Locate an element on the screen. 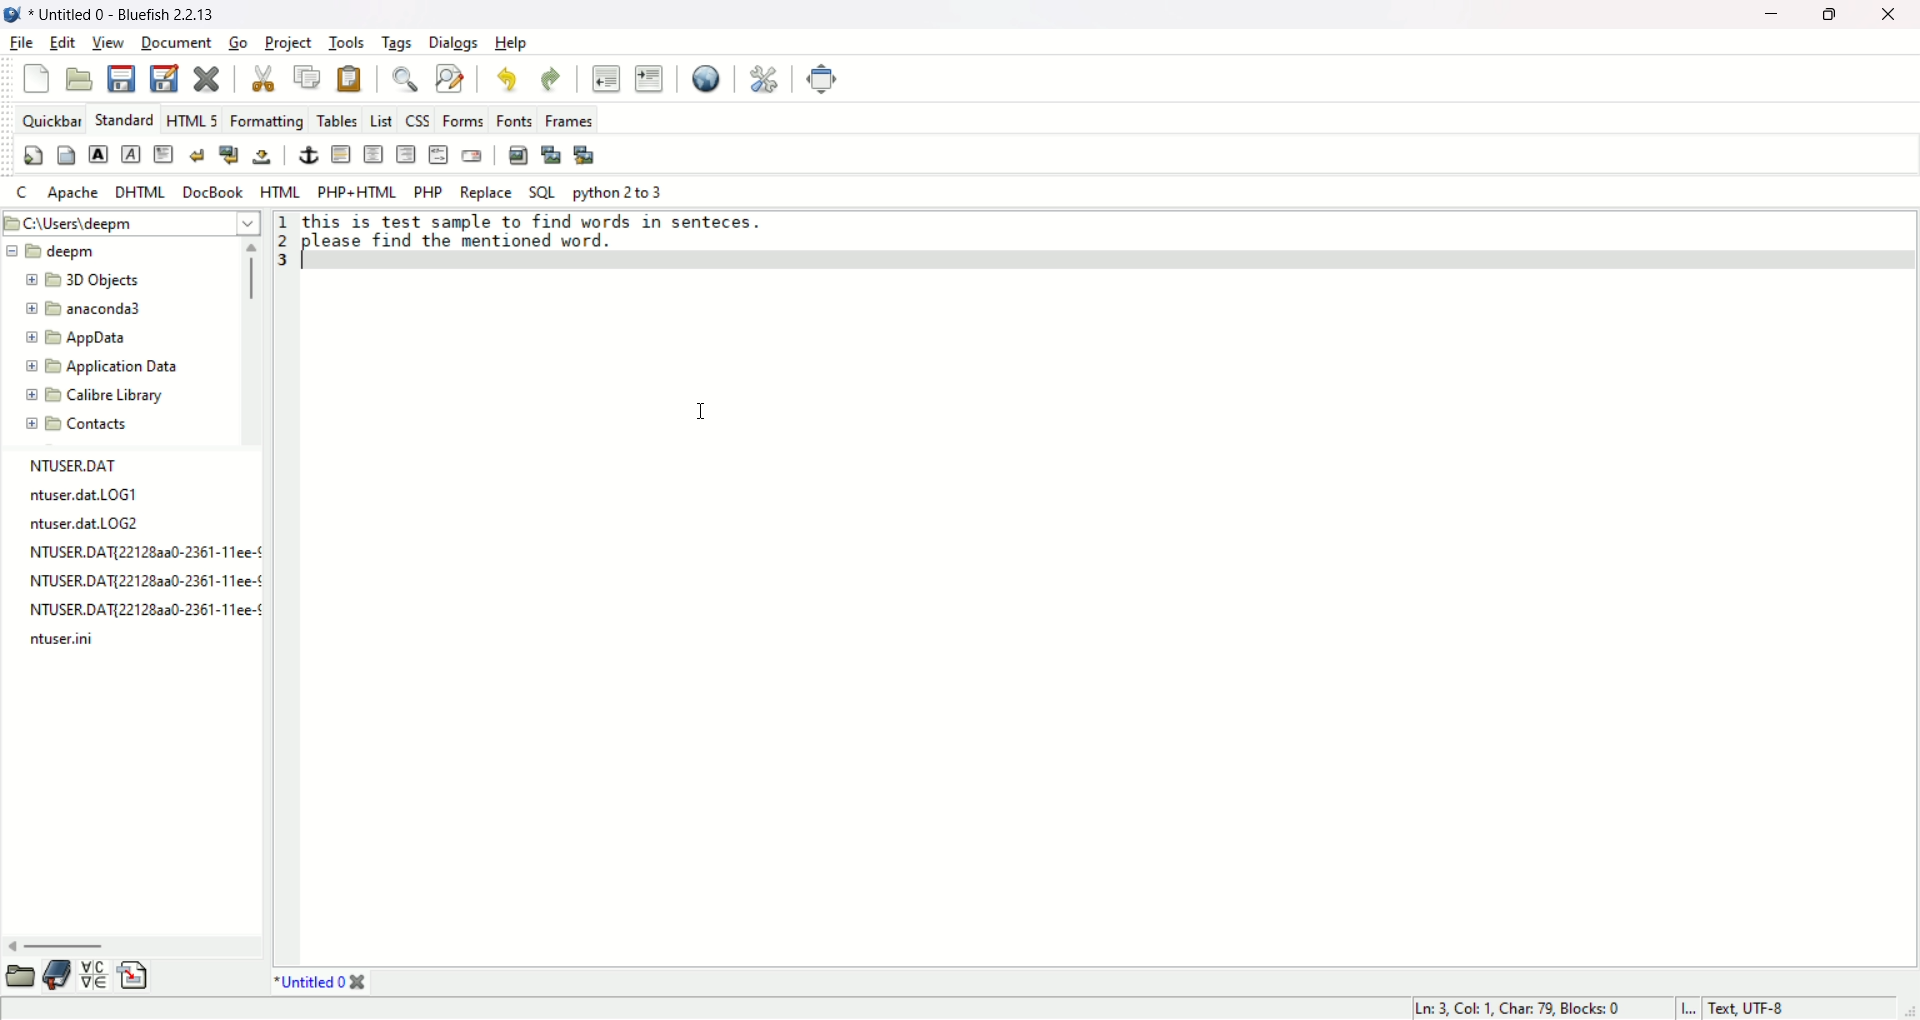  move up is located at coordinates (253, 246).